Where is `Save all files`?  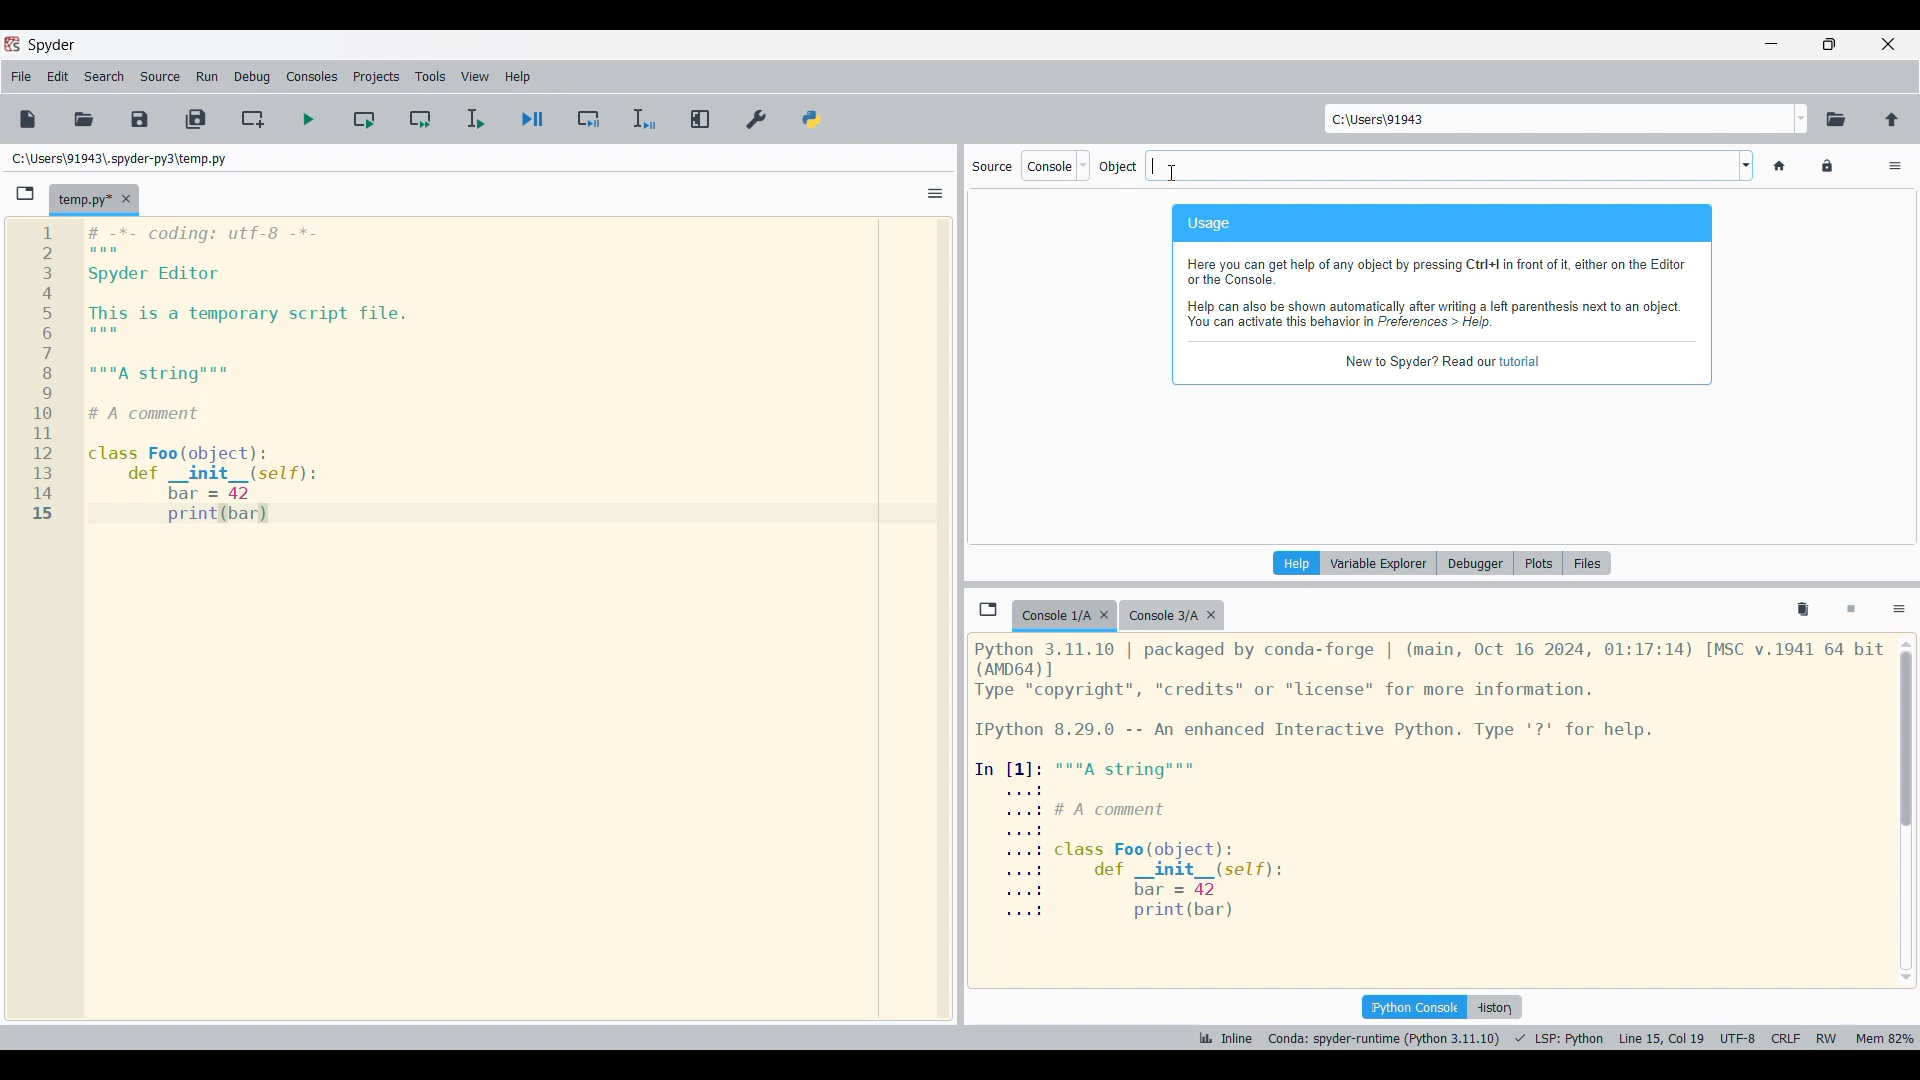
Save all files is located at coordinates (196, 119).